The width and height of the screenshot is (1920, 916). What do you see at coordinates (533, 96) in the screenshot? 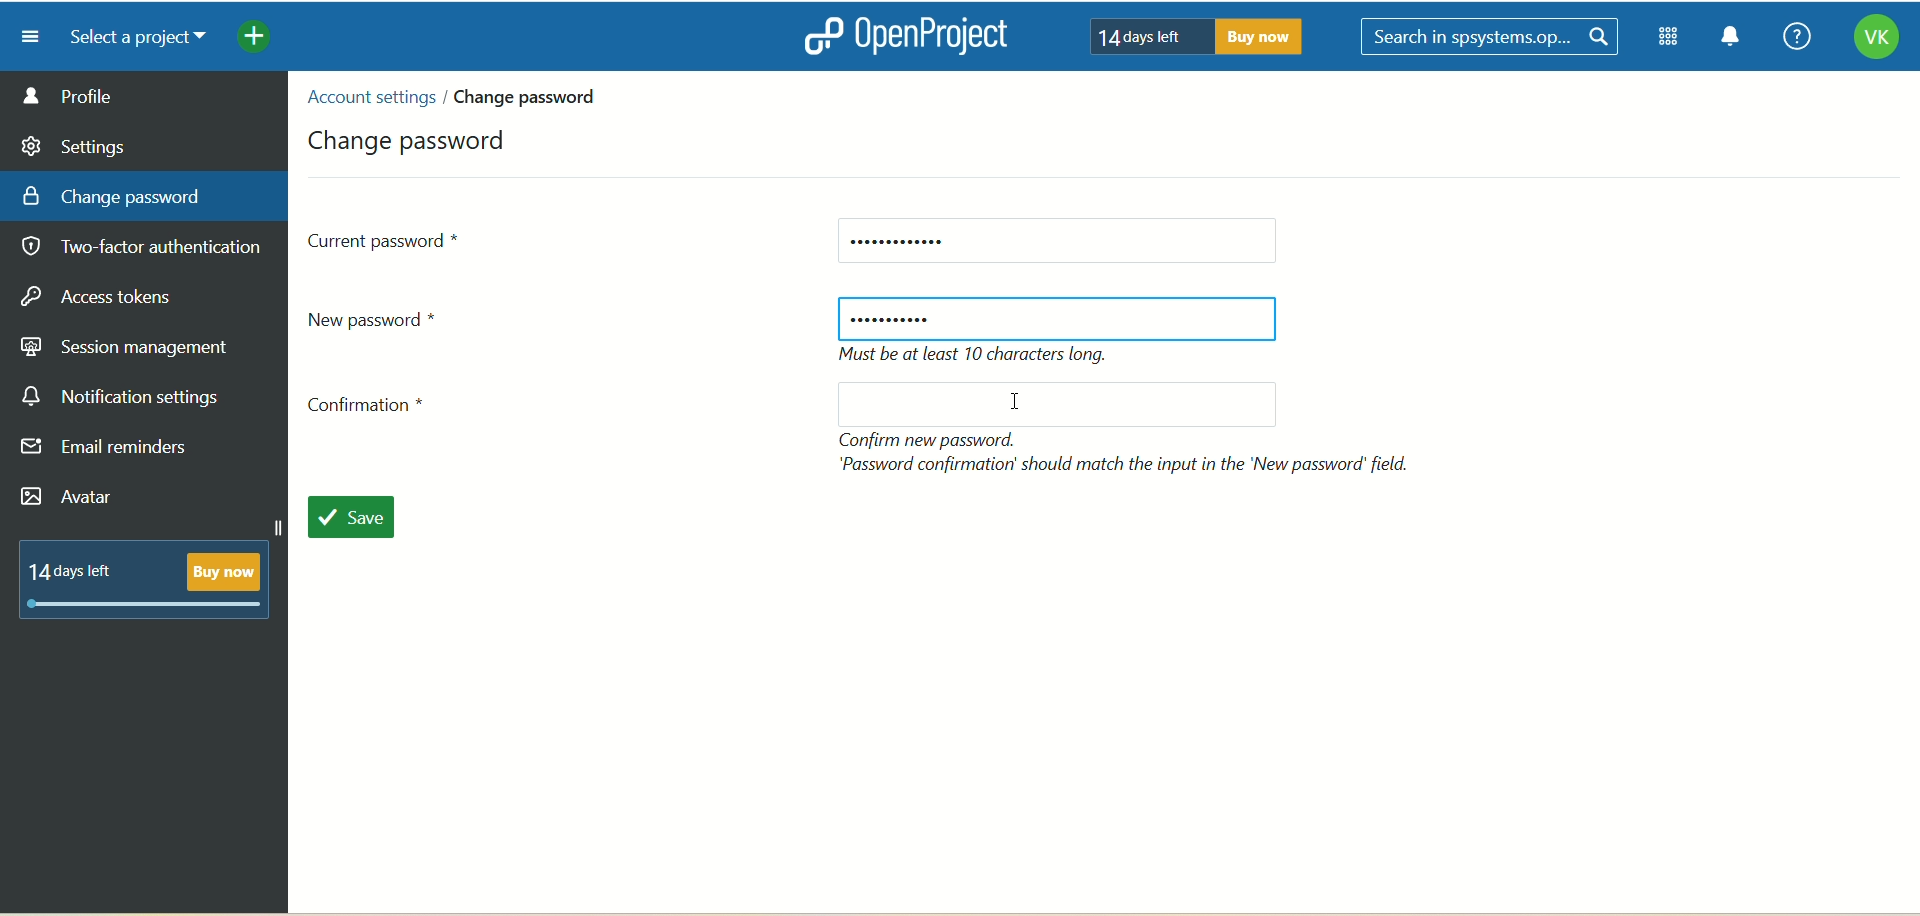
I see `change password` at bounding box center [533, 96].